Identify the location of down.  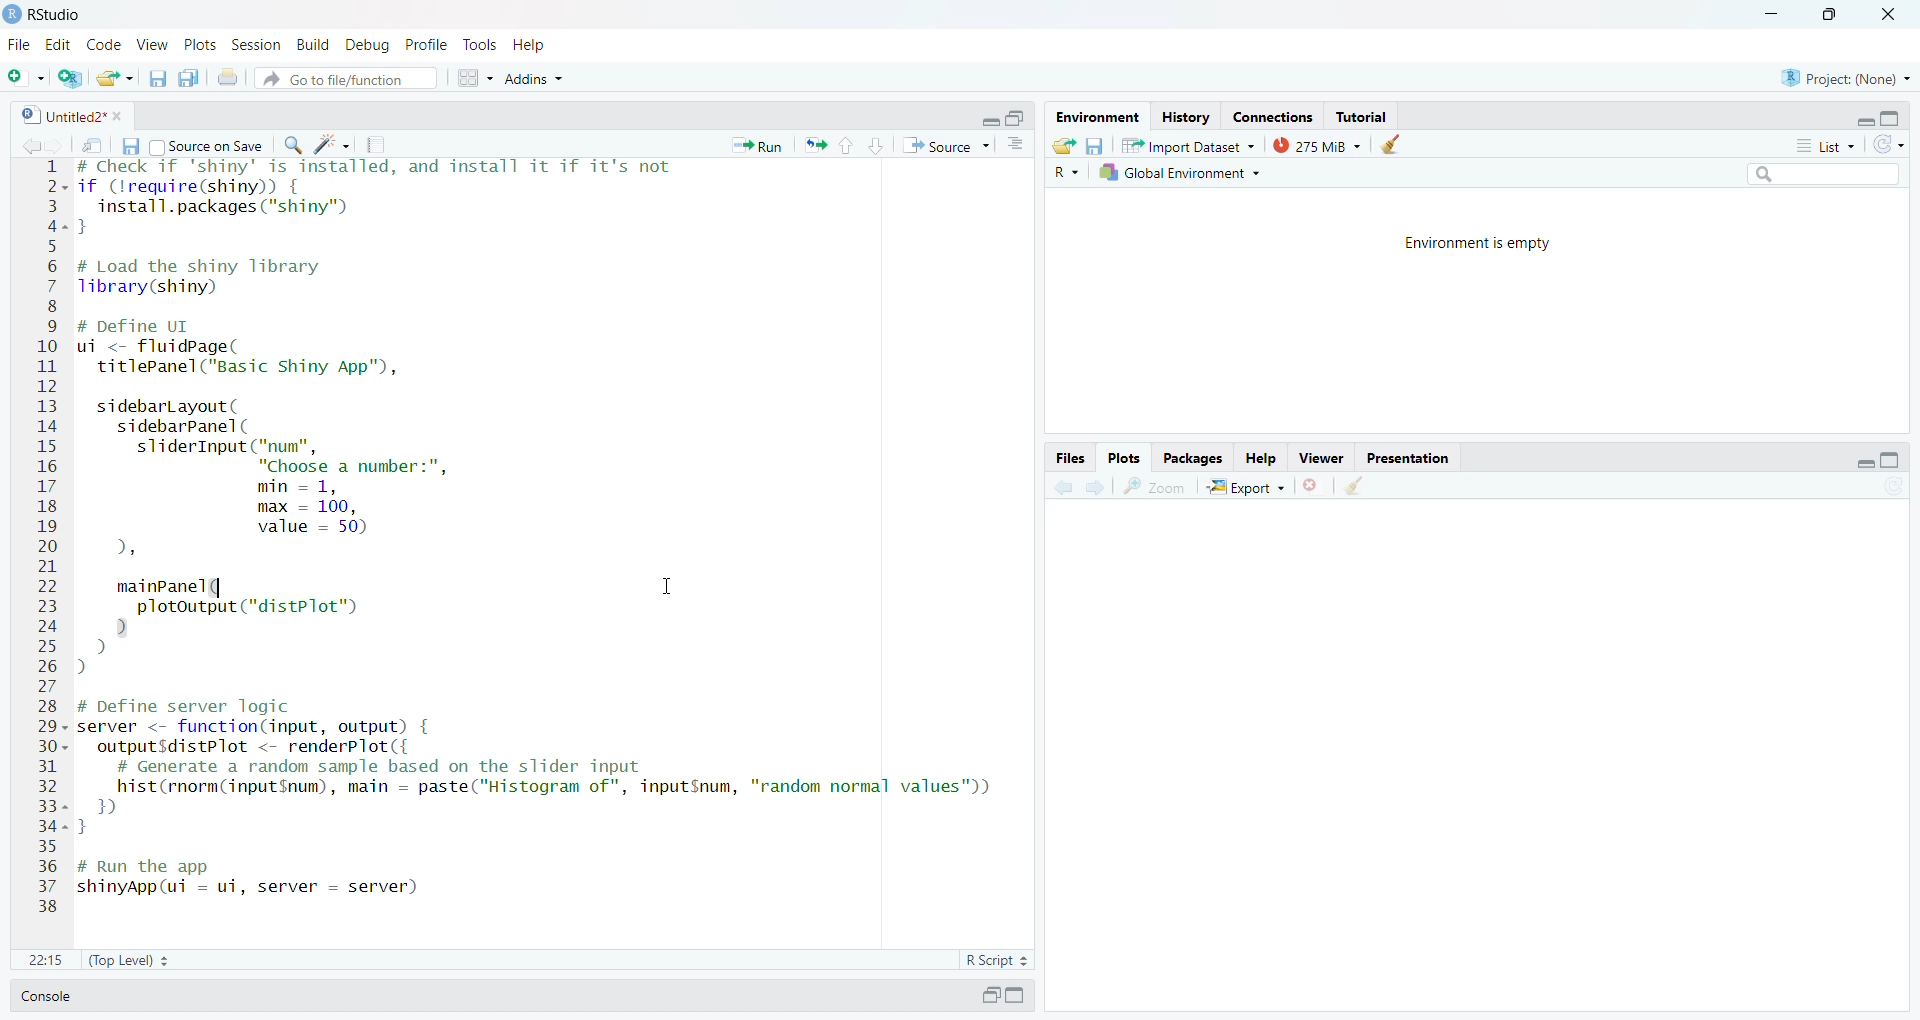
(877, 146).